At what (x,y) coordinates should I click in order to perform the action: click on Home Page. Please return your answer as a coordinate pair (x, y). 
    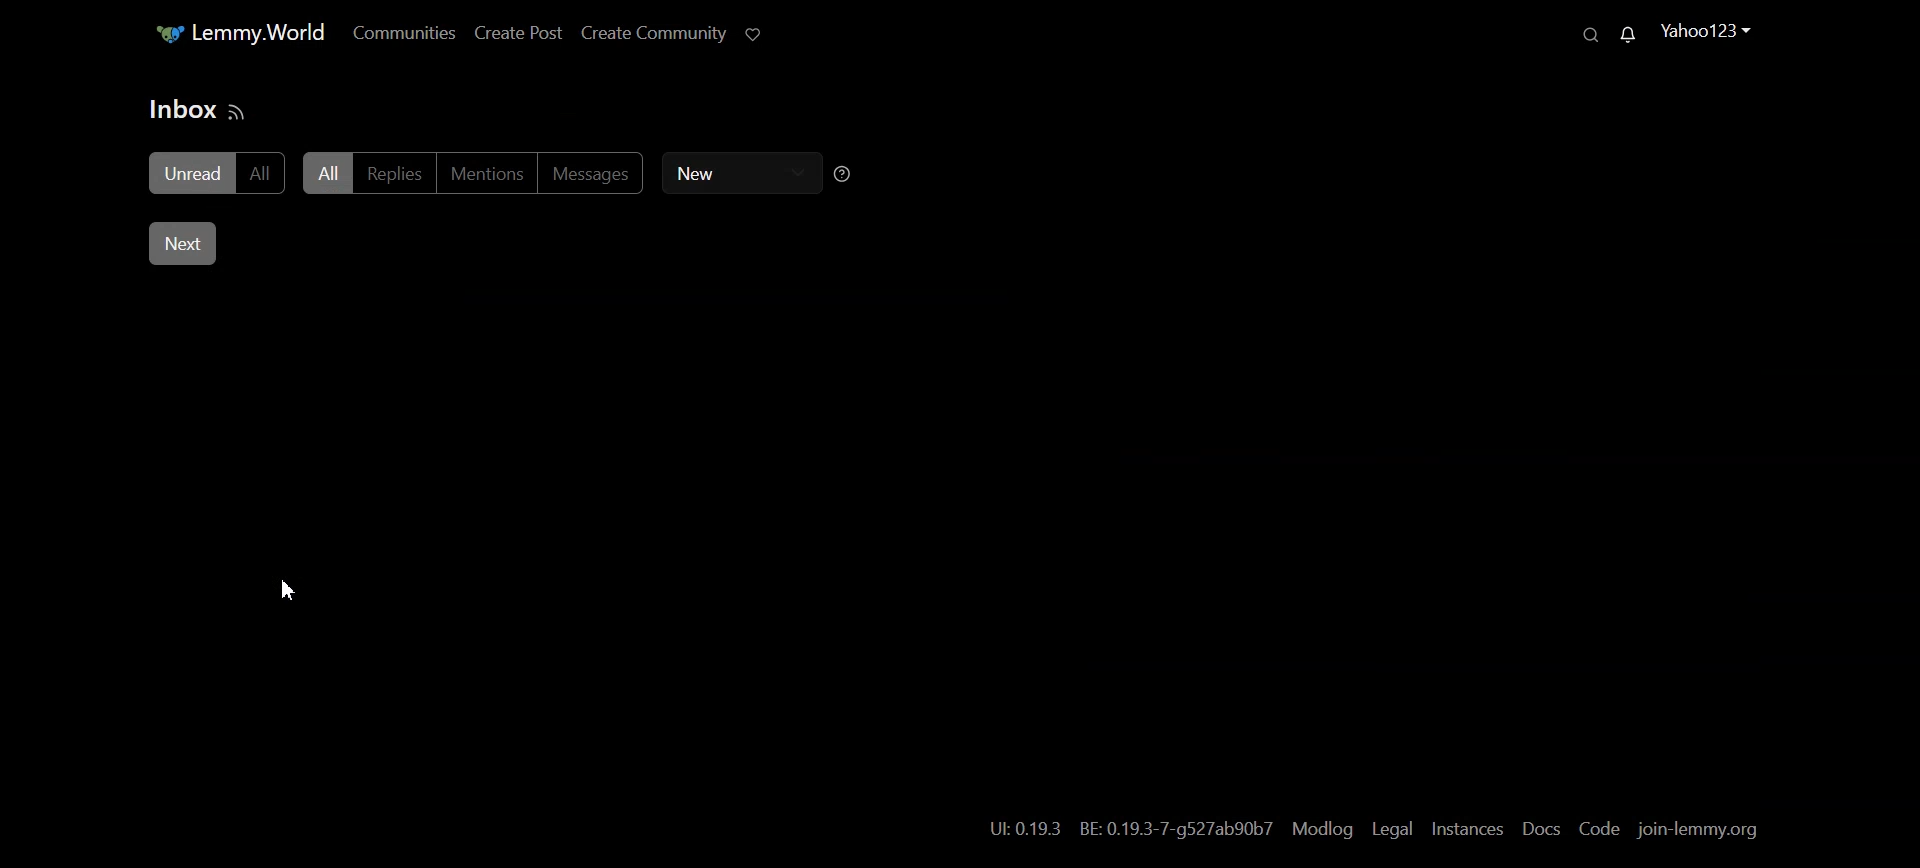
    Looking at the image, I should click on (229, 31).